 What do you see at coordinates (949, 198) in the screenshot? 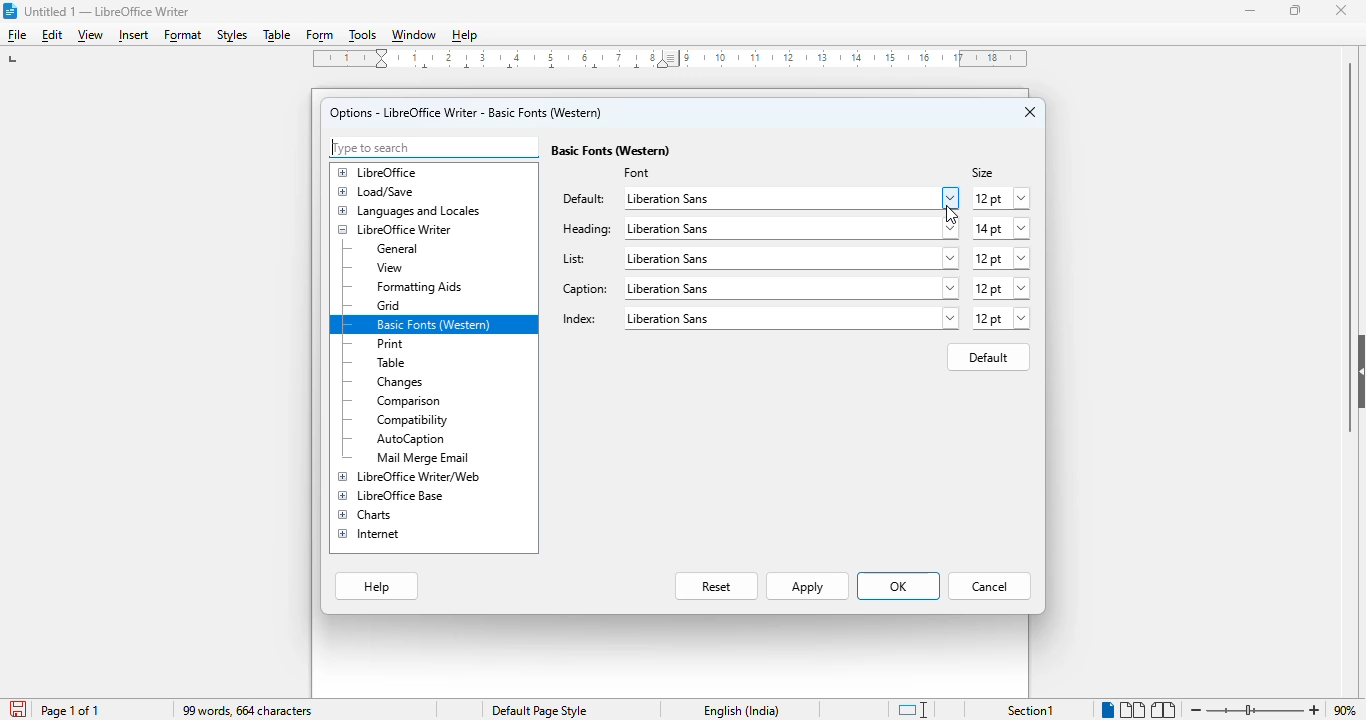
I see `browse/more options` at bounding box center [949, 198].